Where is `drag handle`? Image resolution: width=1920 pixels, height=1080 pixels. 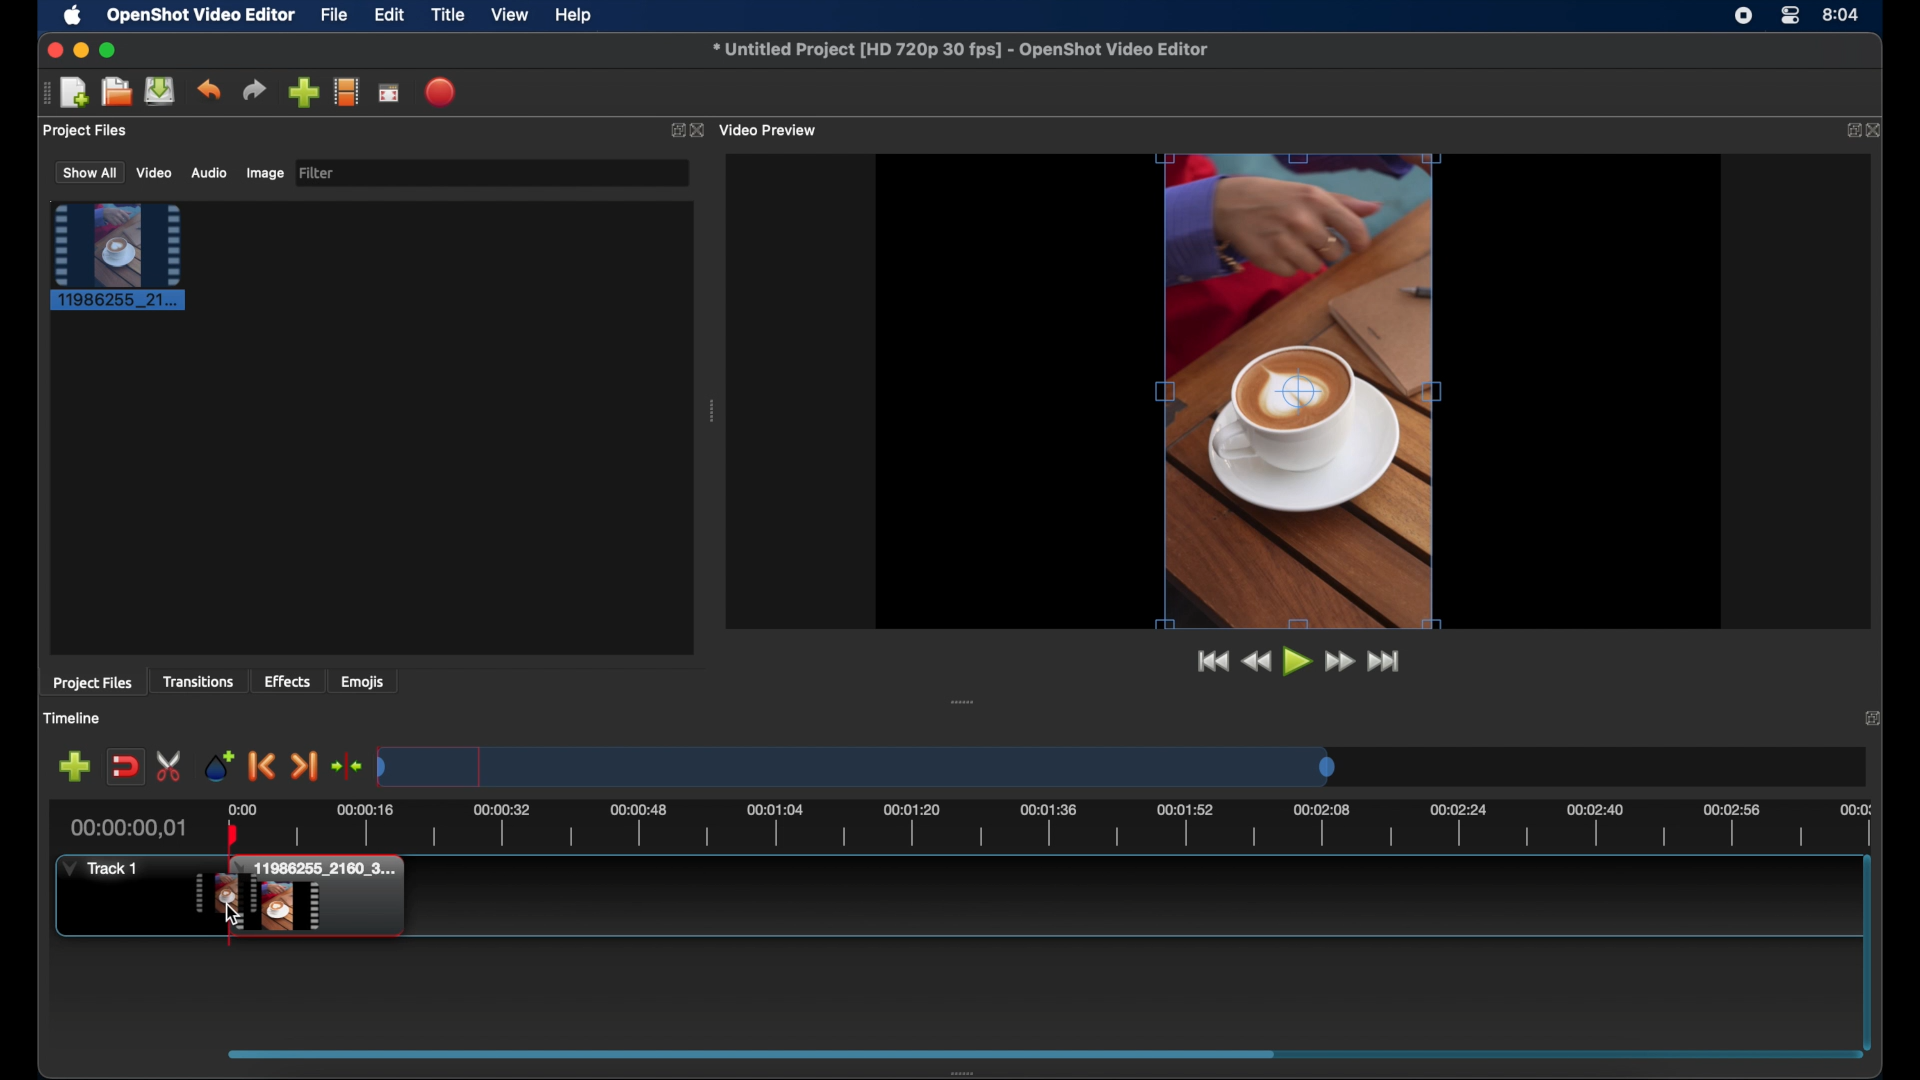
drag handle is located at coordinates (974, 1069).